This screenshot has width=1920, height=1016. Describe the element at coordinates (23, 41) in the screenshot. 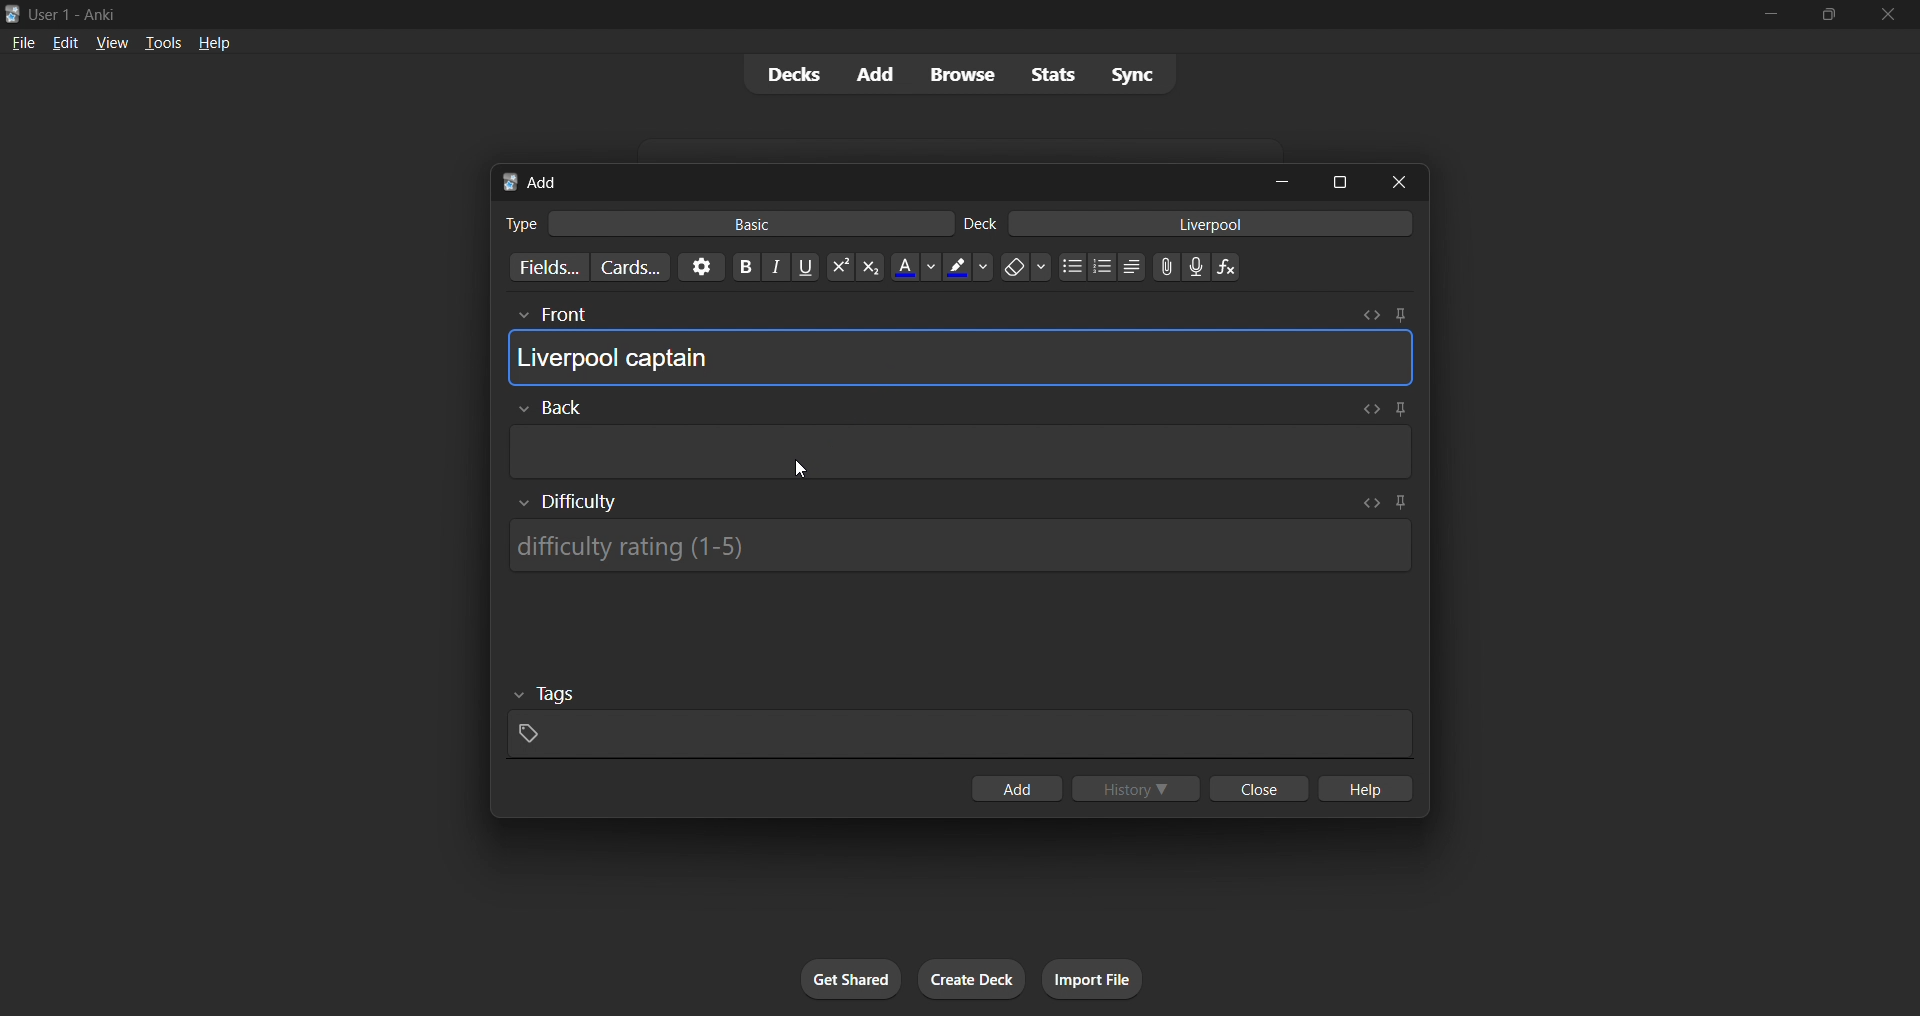

I see `file` at that location.